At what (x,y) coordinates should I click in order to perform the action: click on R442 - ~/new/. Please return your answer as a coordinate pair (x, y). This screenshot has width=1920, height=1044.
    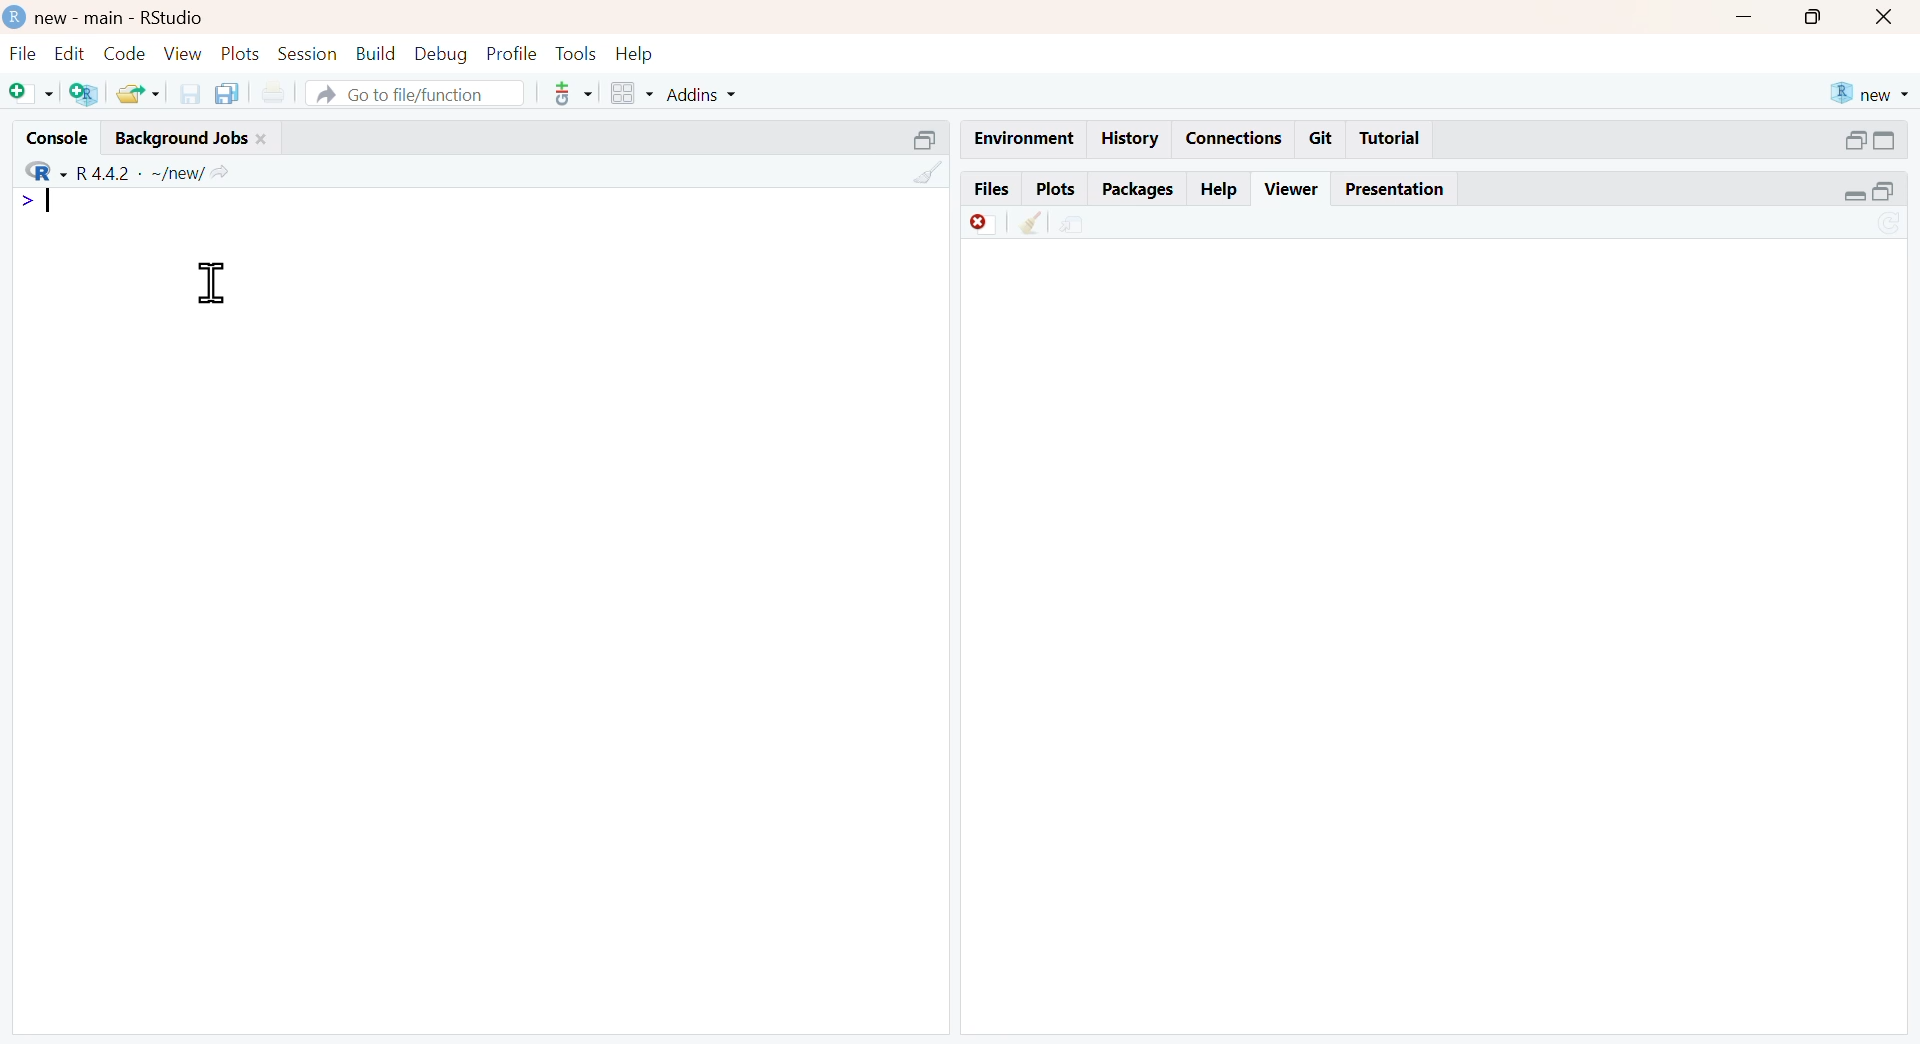
    Looking at the image, I should click on (160, 175).